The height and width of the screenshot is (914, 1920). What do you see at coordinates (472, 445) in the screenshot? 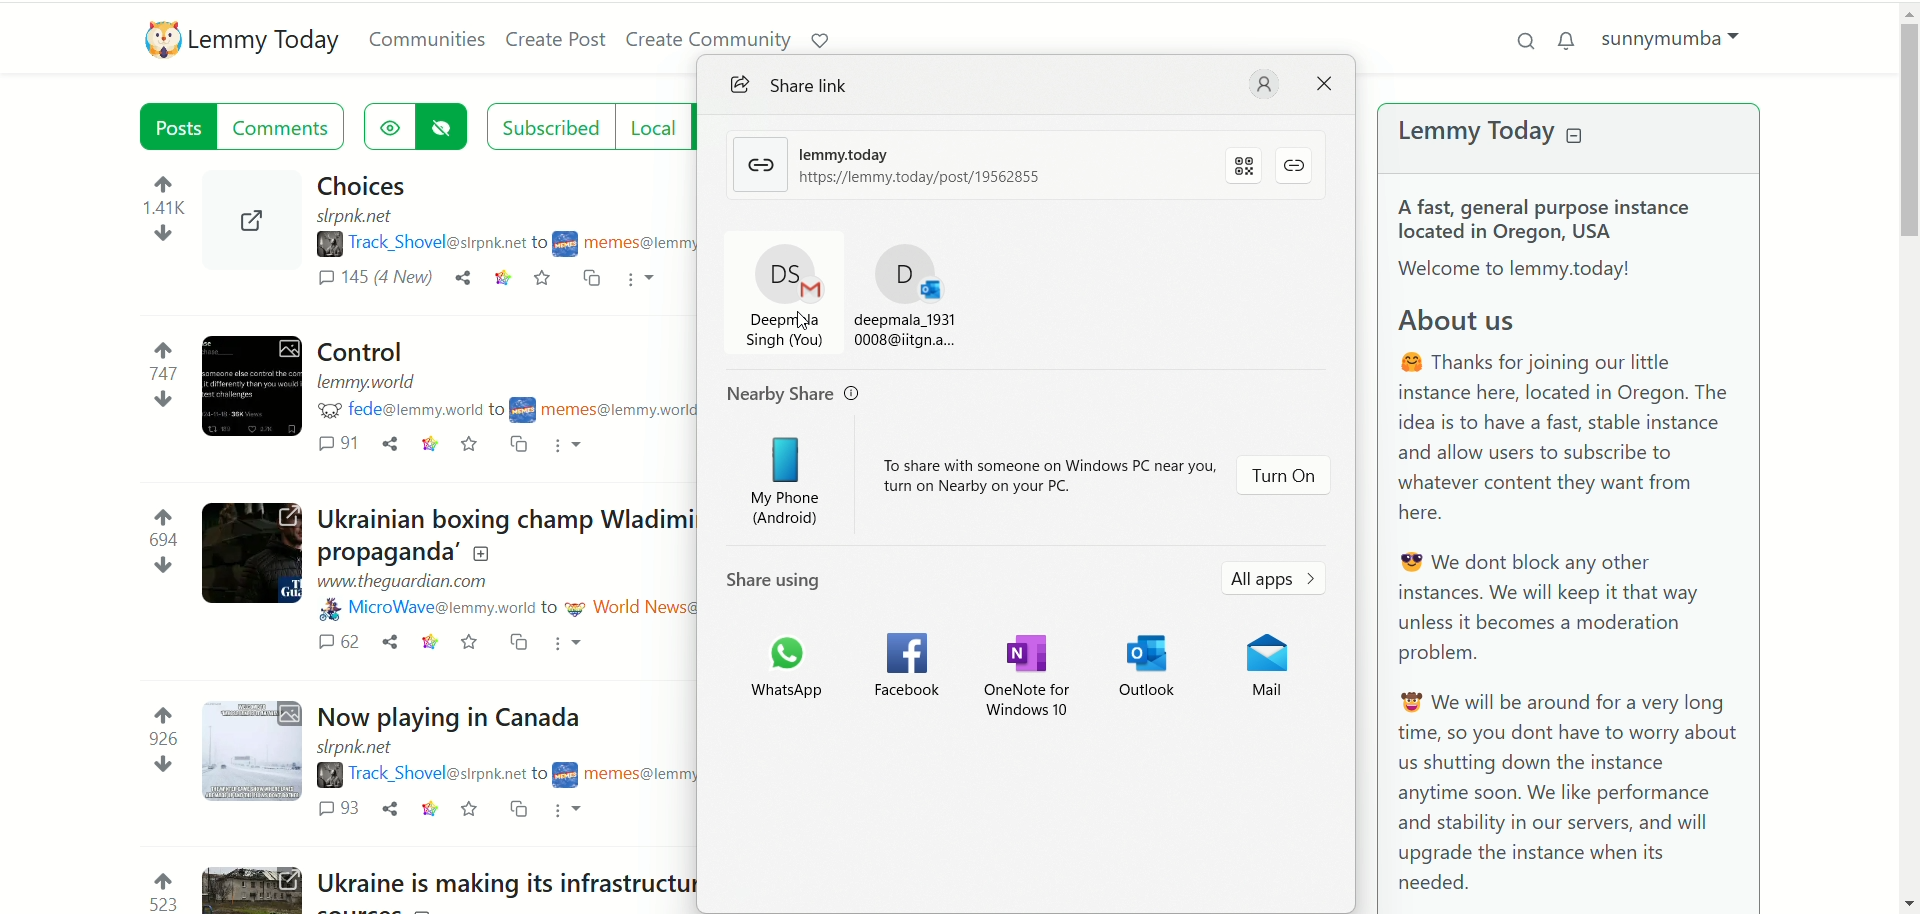
I see `save` at bounding box center [472, 445].